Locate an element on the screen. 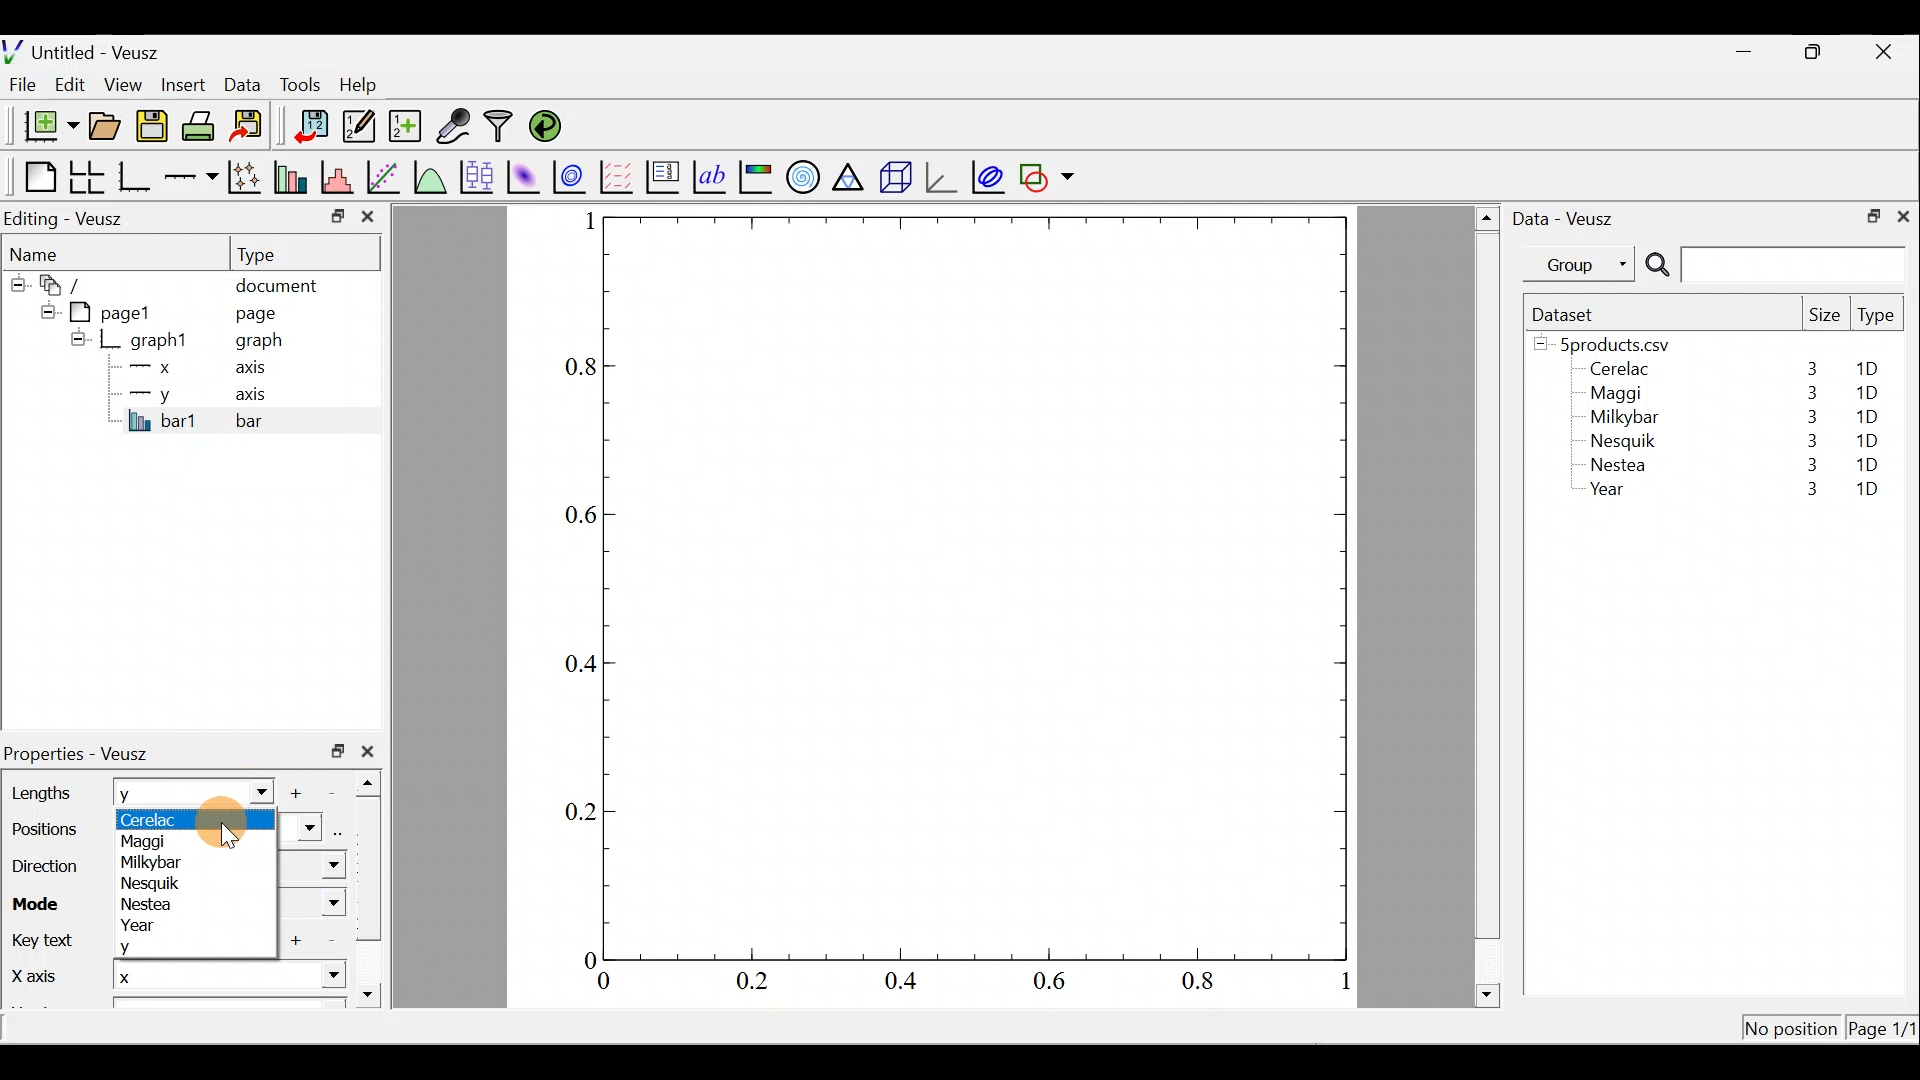 This screenshot has width=1920, height=1080. graph plot area is located at coordinates (977, 586).